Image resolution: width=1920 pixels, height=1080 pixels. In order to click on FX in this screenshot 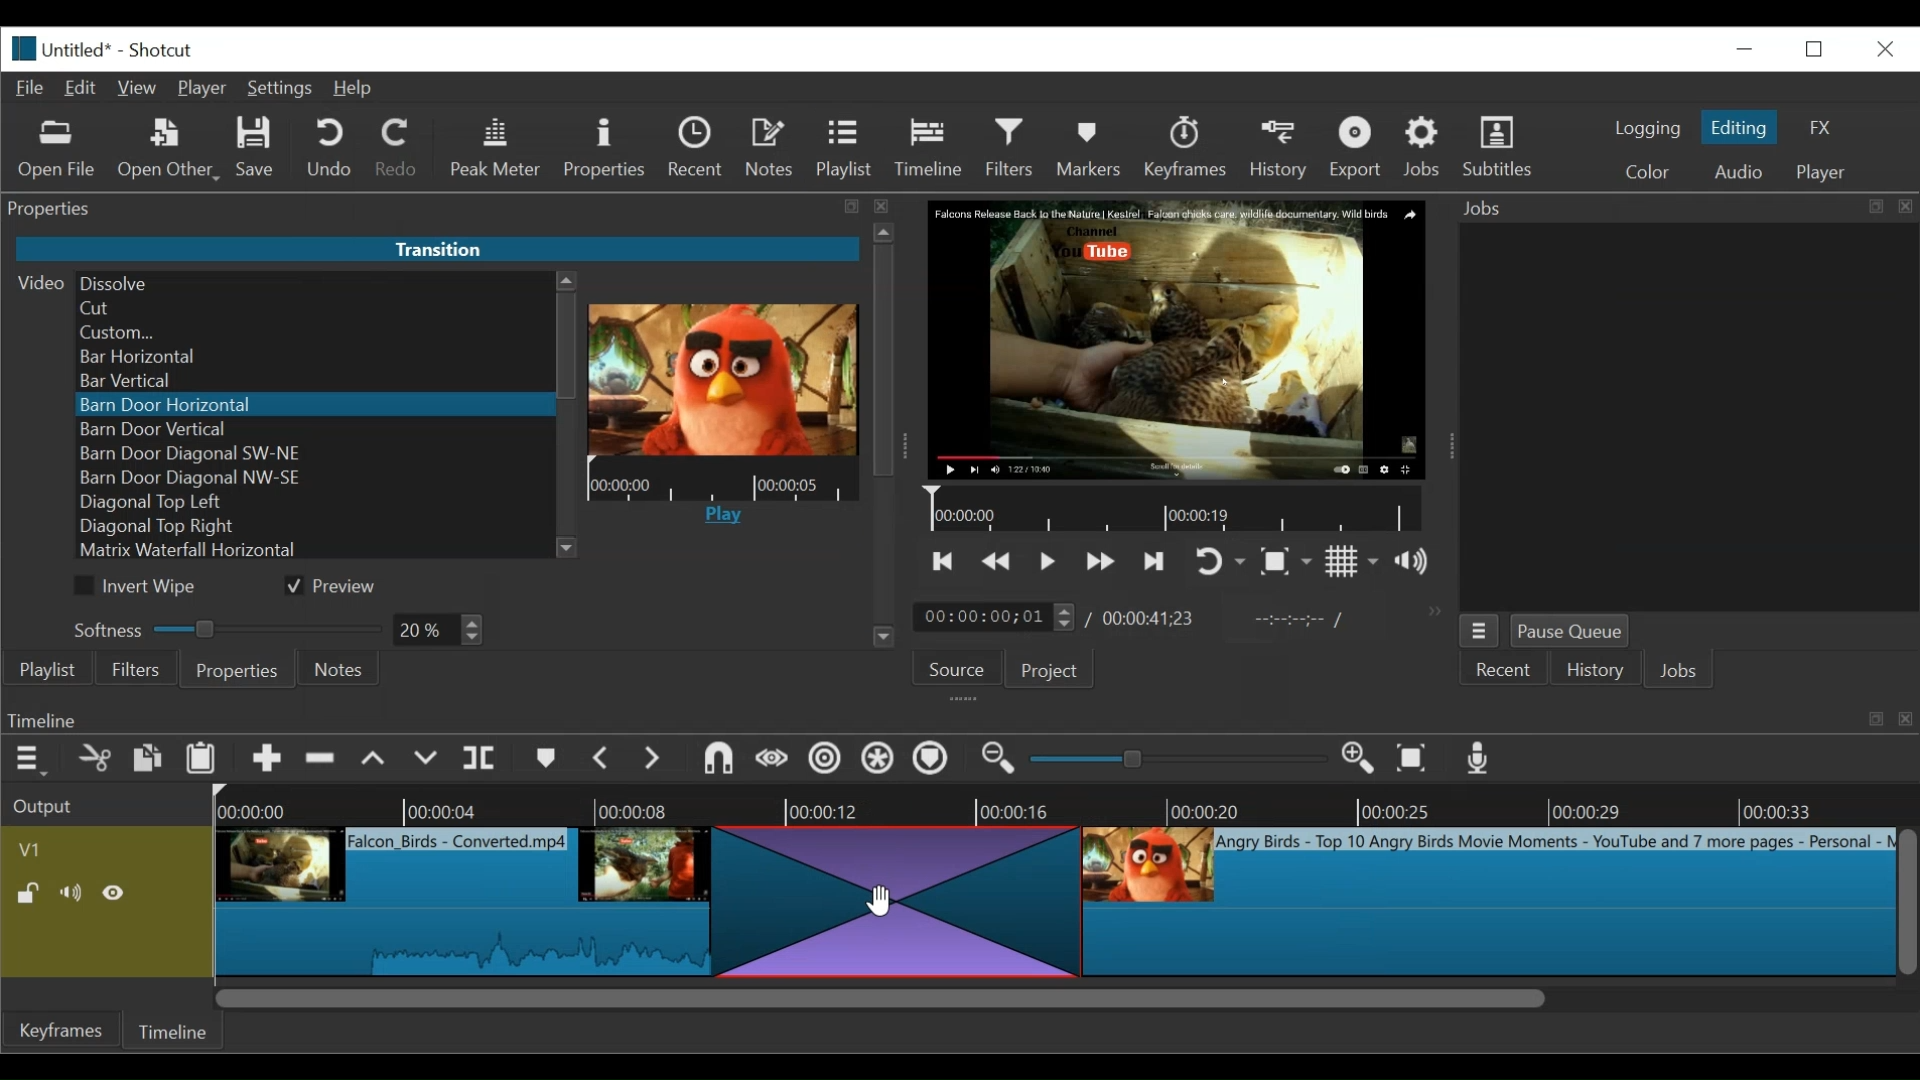, I will do `click(1817, 126)`.